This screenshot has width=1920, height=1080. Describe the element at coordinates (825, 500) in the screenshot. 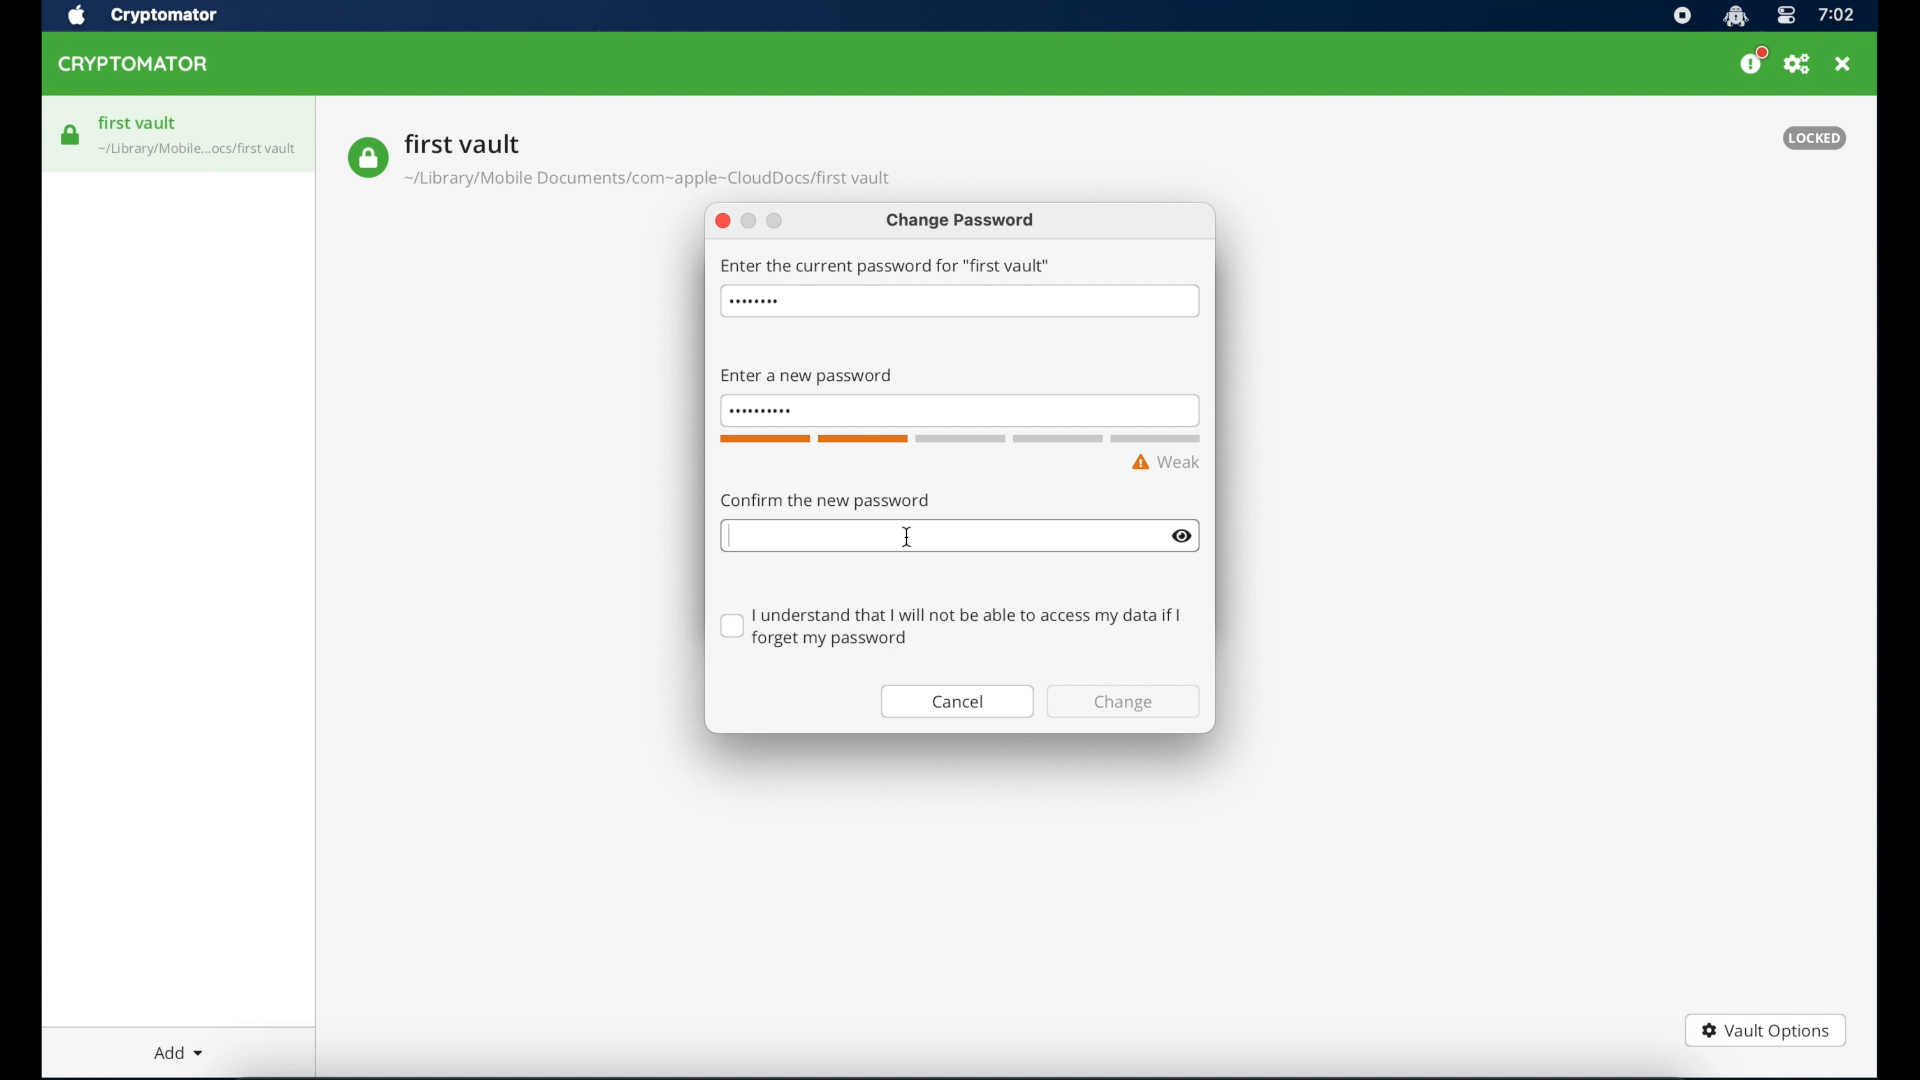

I see `confirm the password` at that location.